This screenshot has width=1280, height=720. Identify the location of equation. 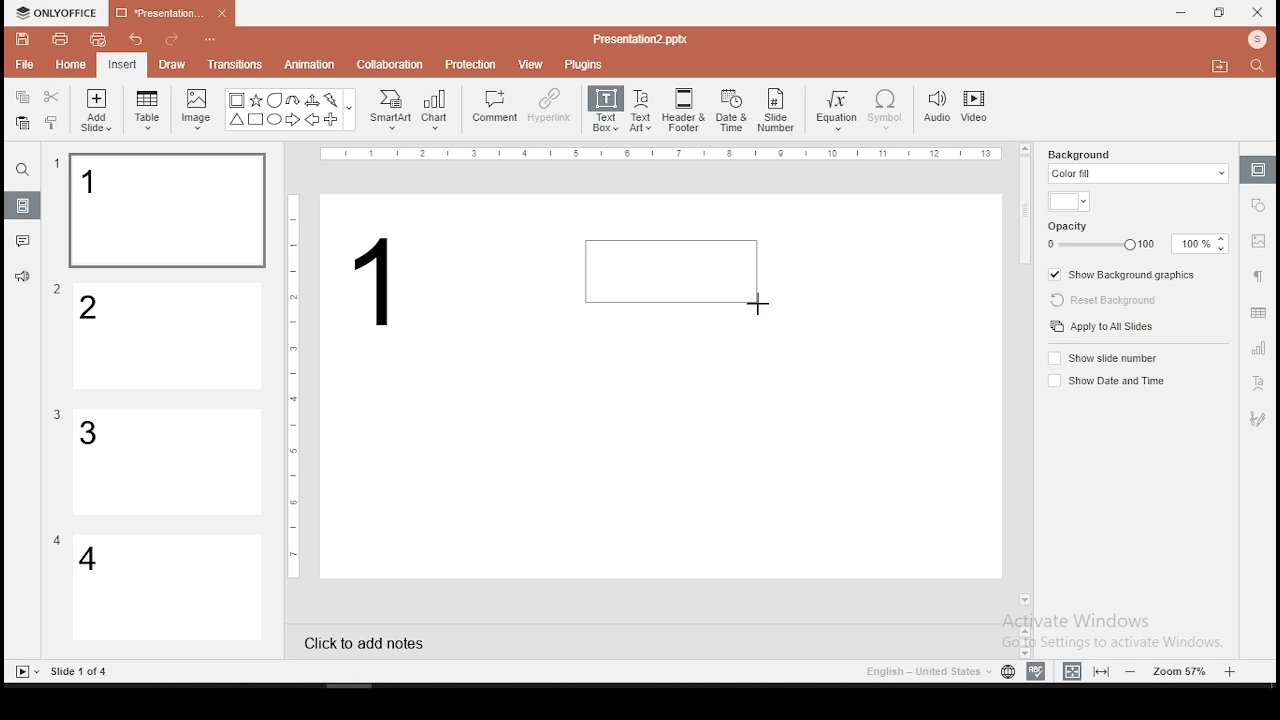
(835, 111).